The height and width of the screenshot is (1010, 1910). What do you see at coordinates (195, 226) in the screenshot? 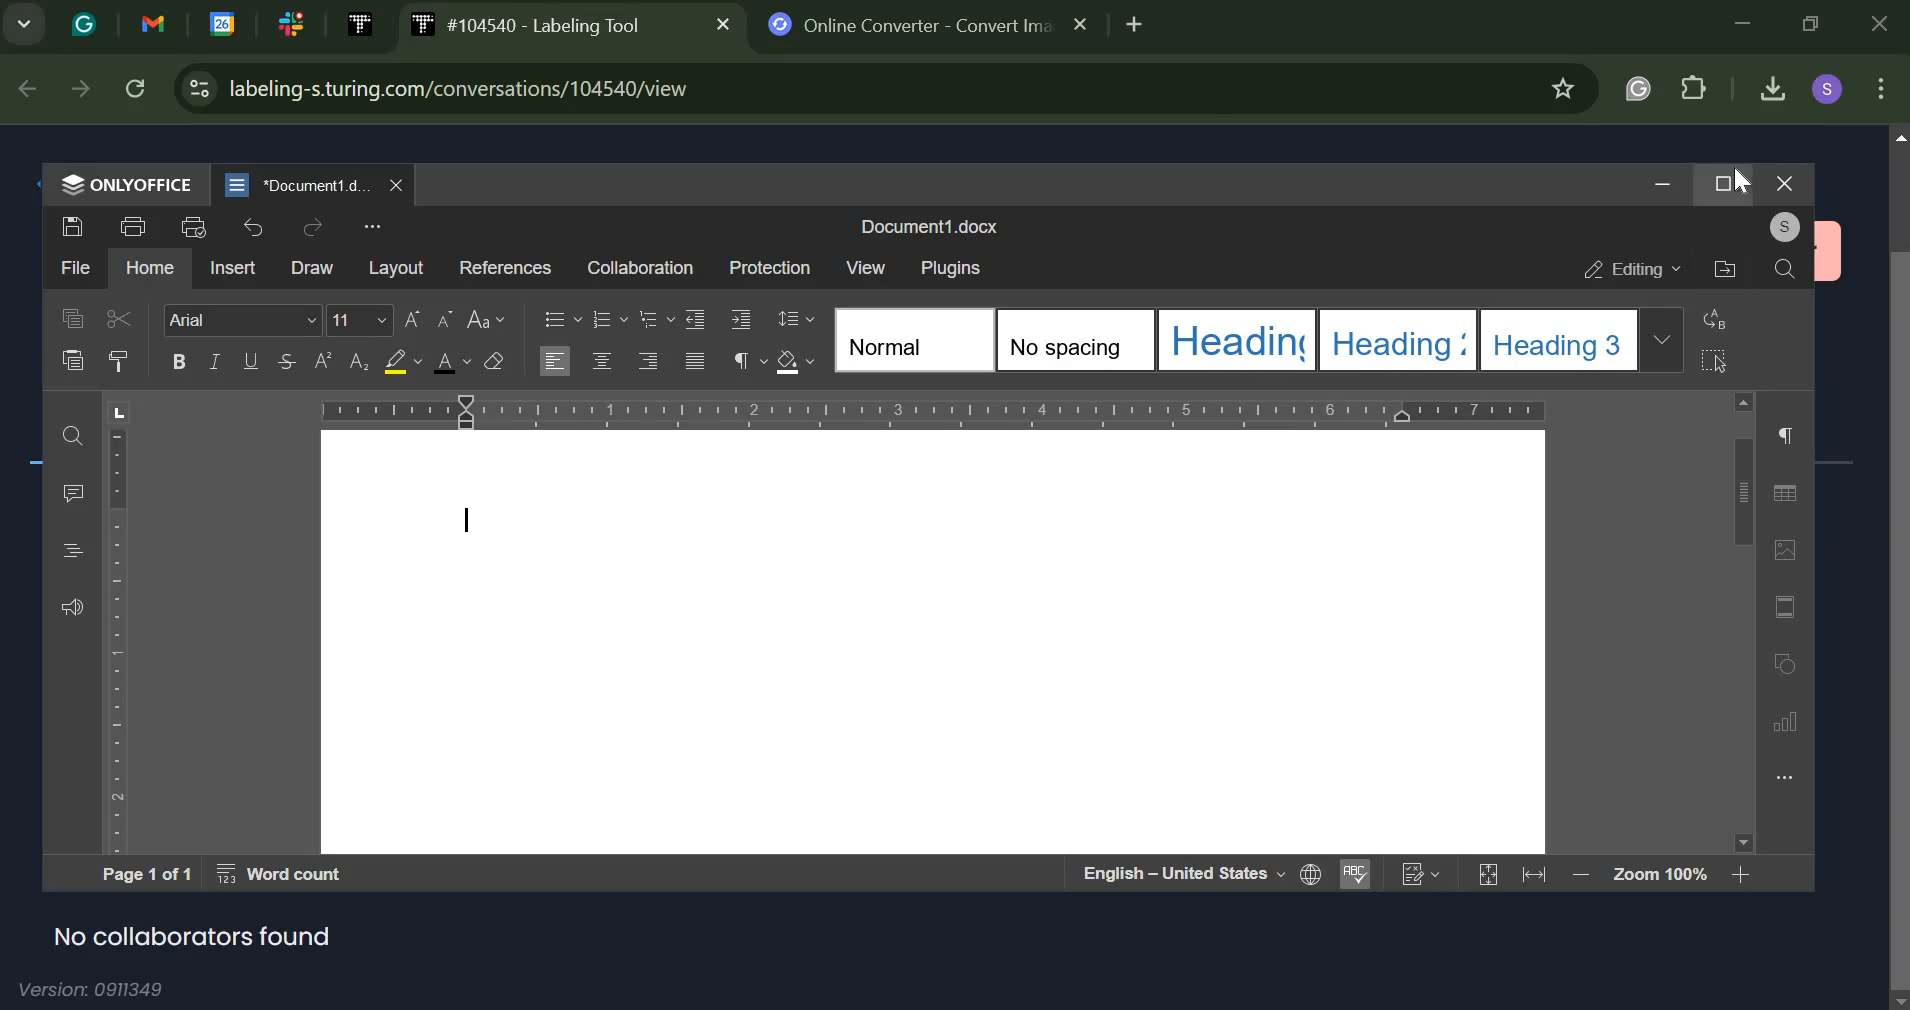
I see `print preview` at bounding box center [195, 226].